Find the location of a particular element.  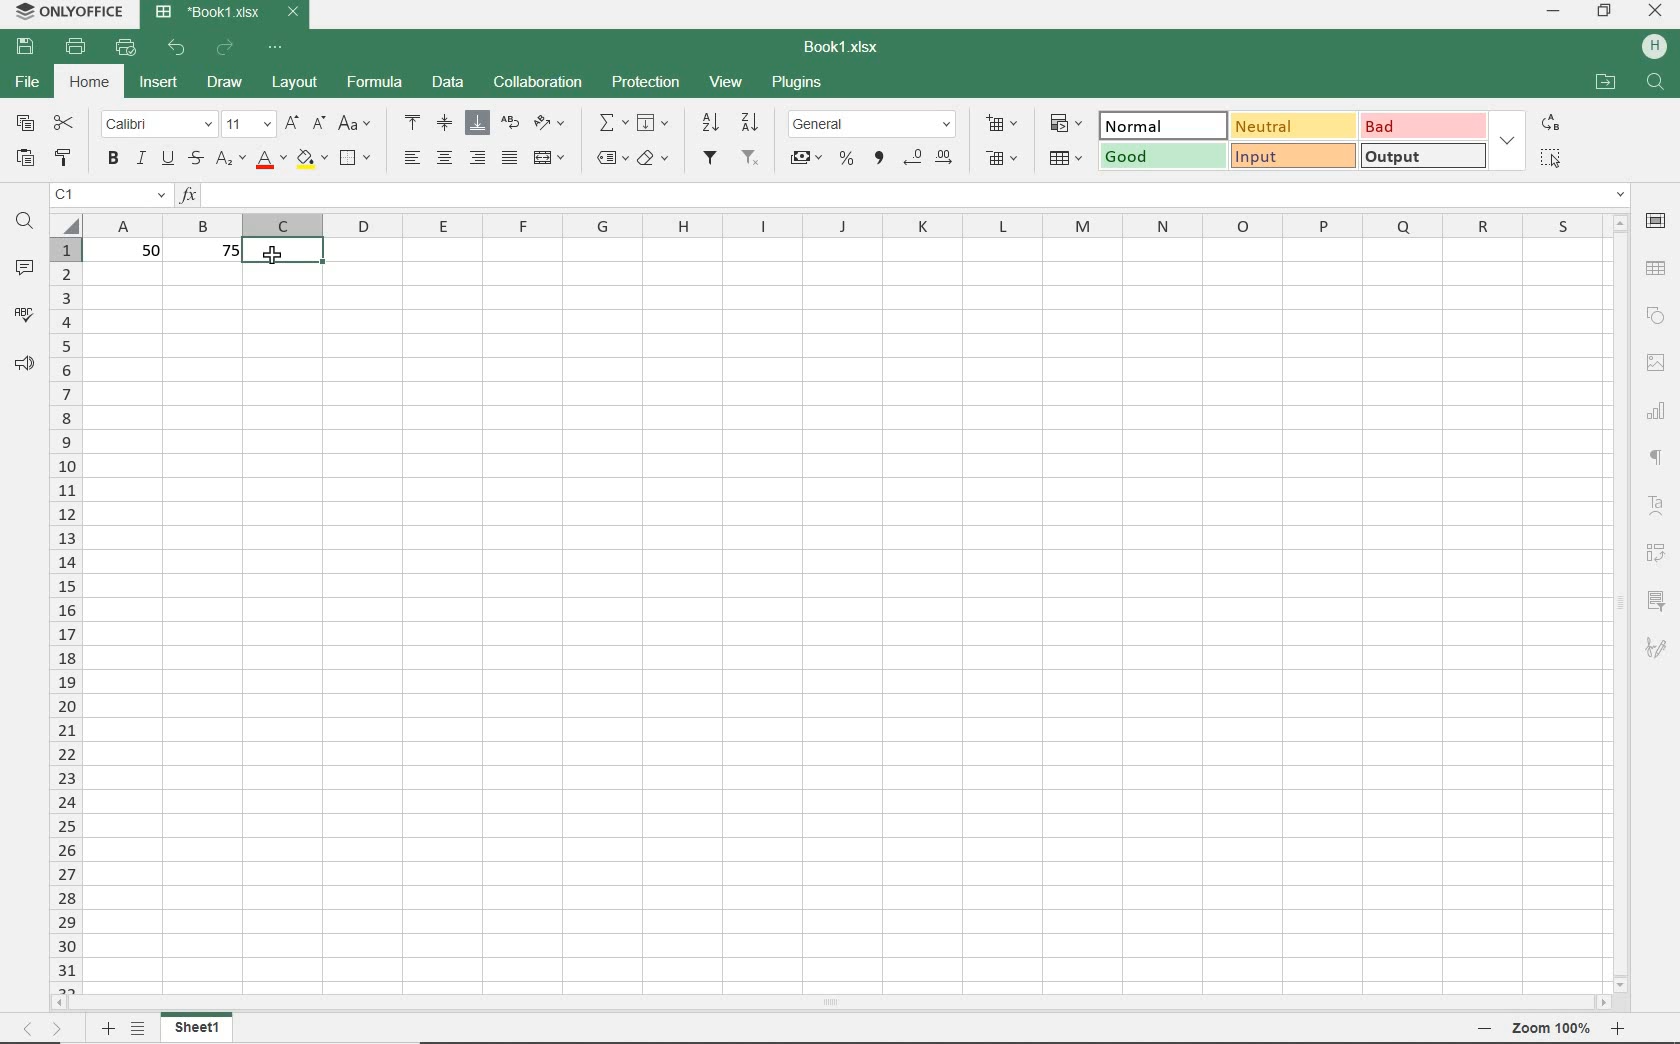

font size is located at coordinates (248, 125).